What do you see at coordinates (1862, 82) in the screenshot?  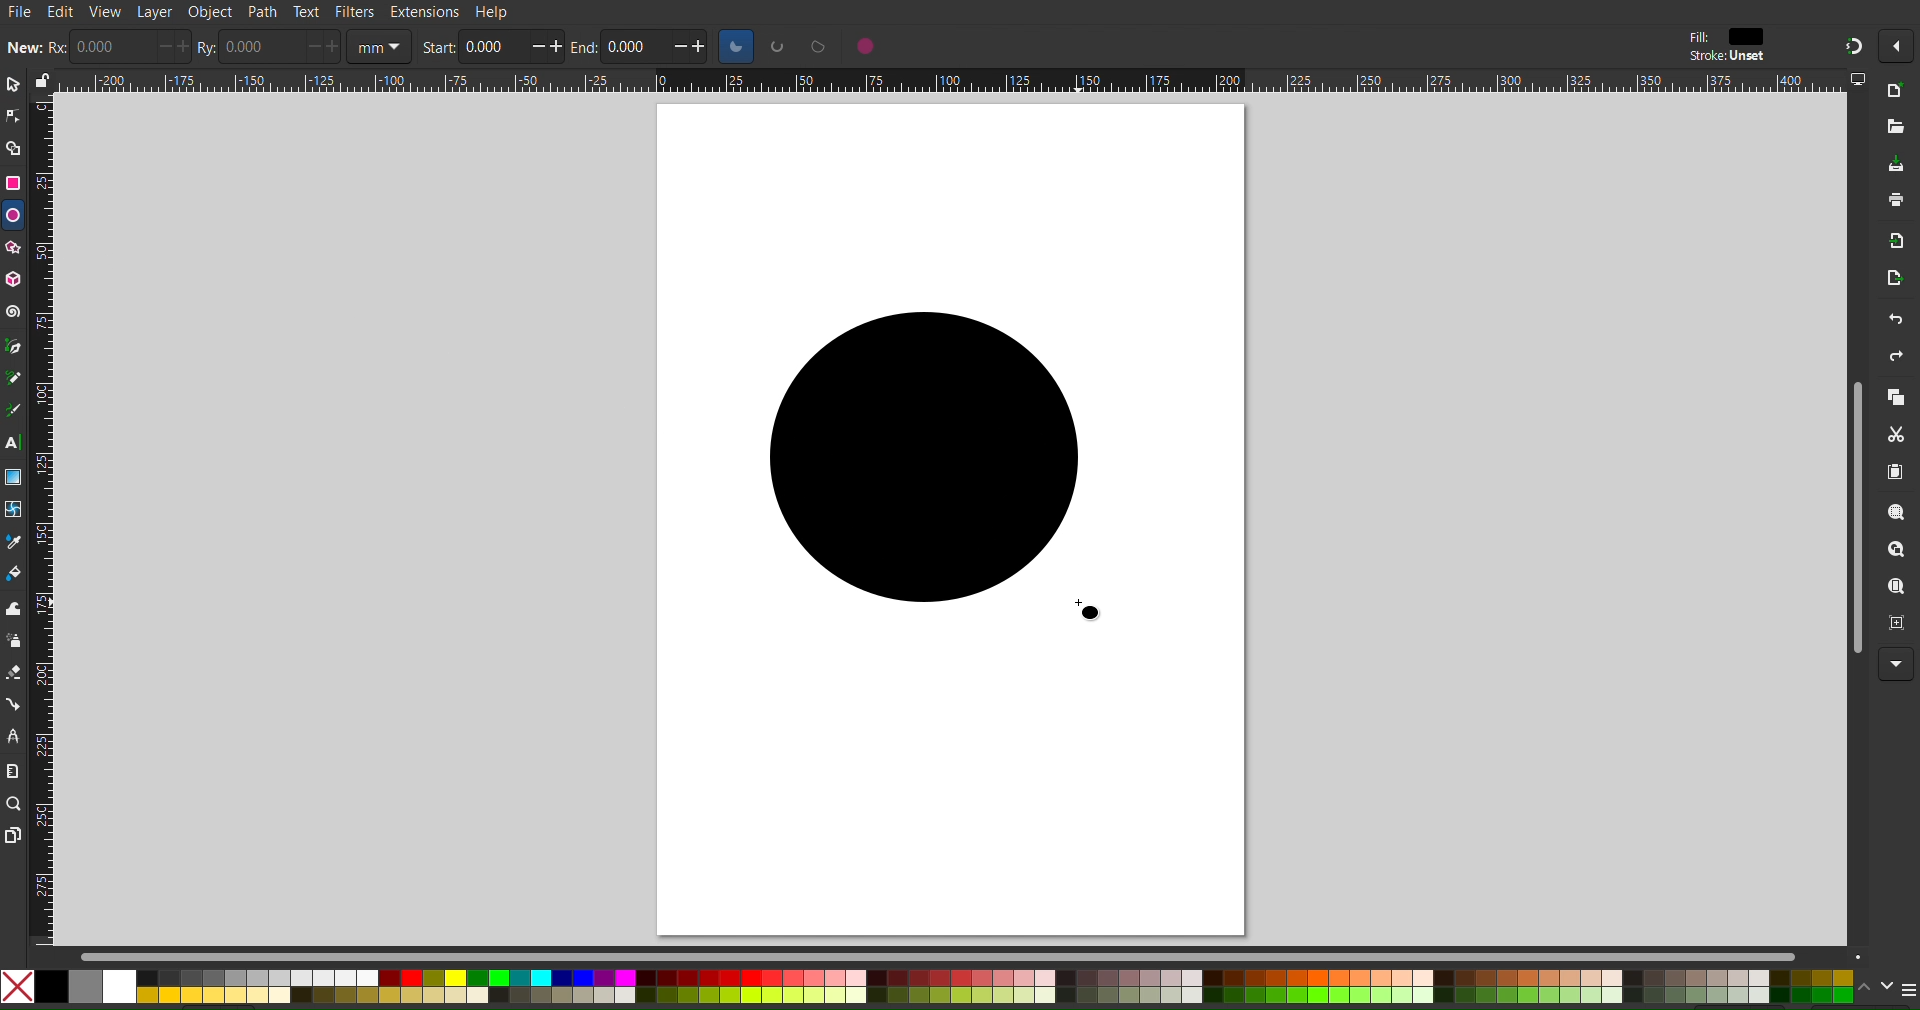 I see `computer icon` at bounding box center [1862, 82].